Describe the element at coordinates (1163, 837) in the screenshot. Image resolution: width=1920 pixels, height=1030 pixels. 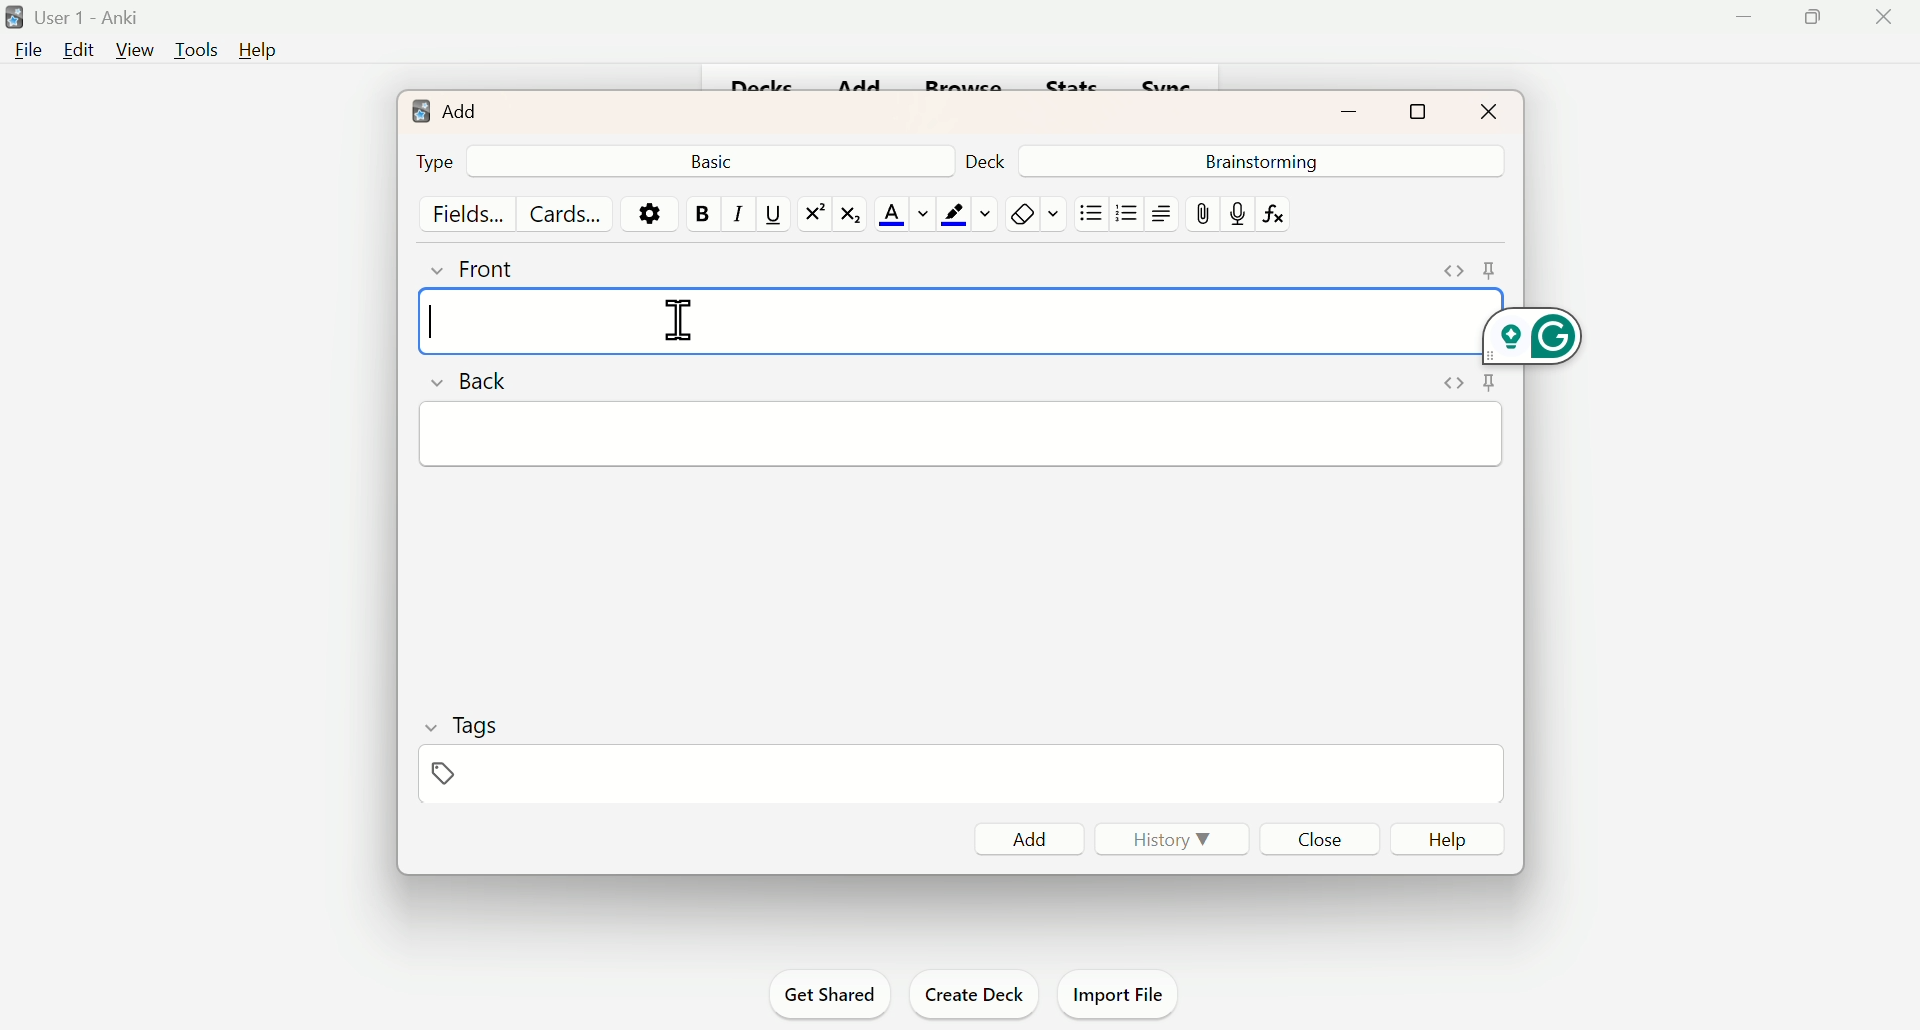
I see `History` at that location.